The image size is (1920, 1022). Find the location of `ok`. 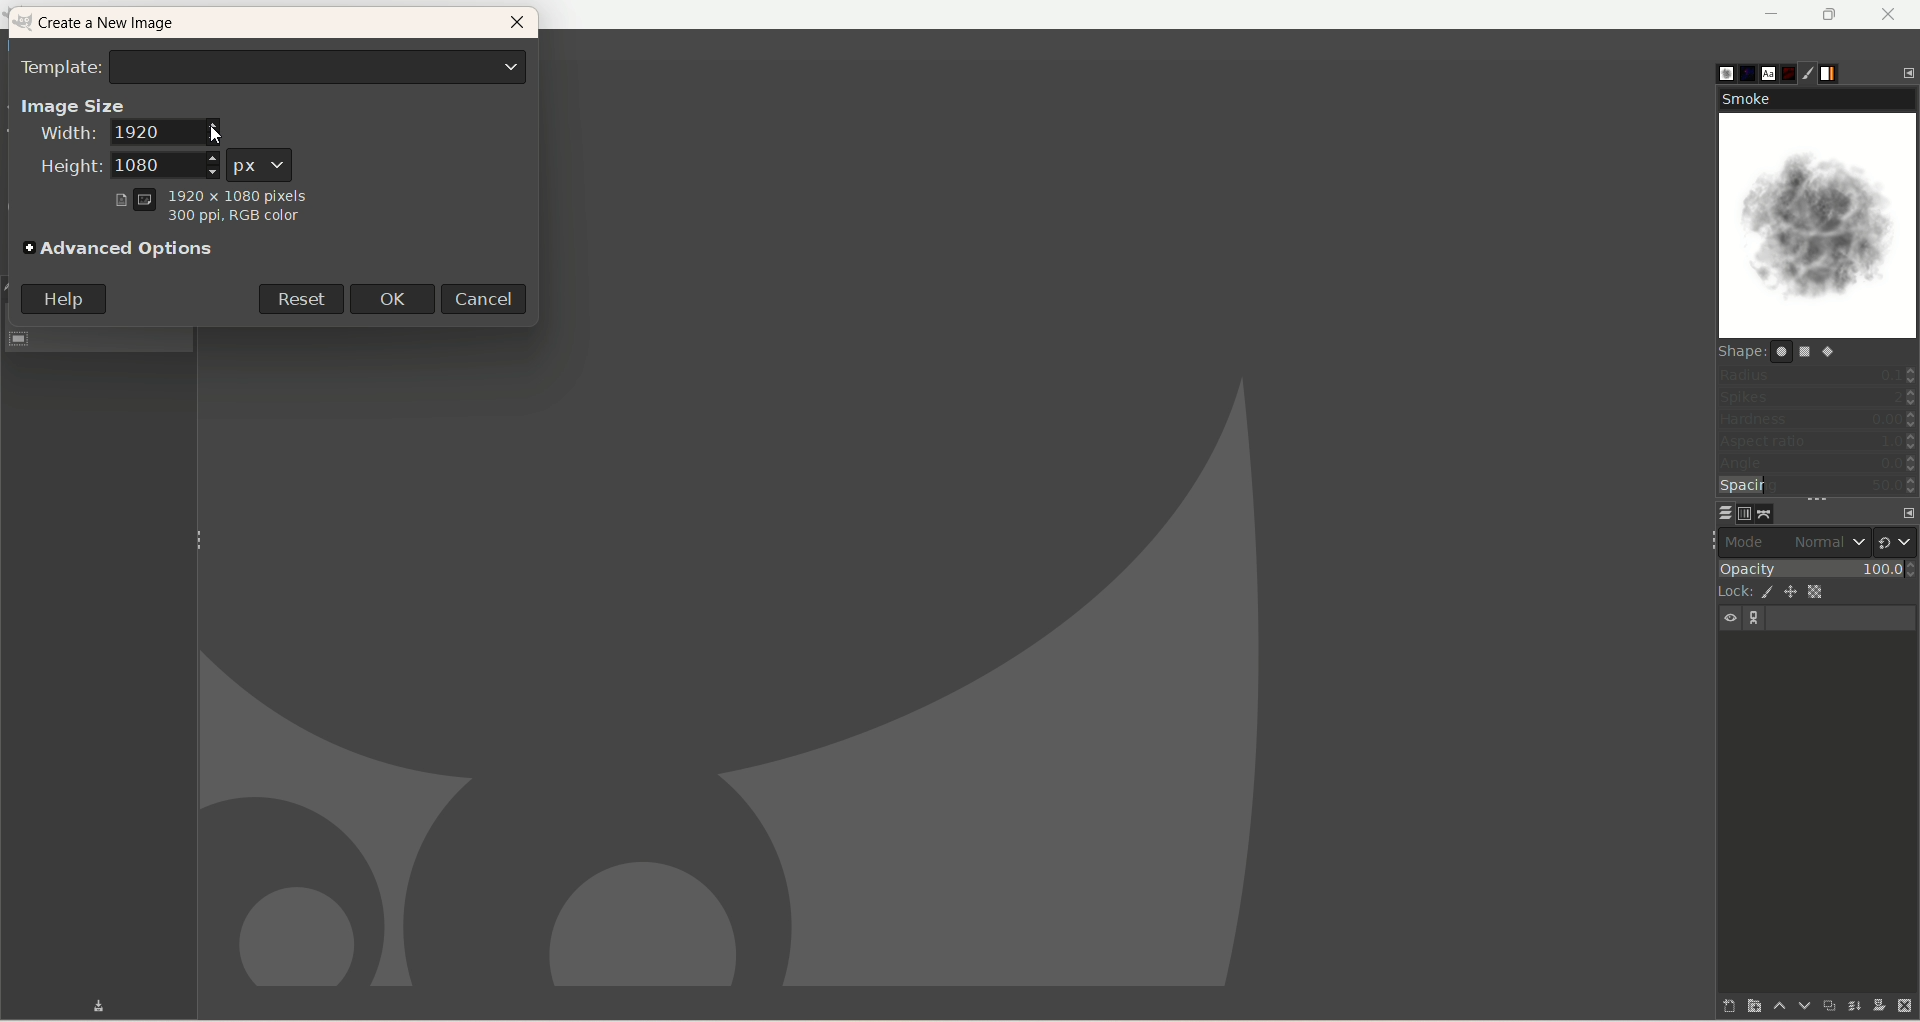

ok is located at coordinates (399, 298).